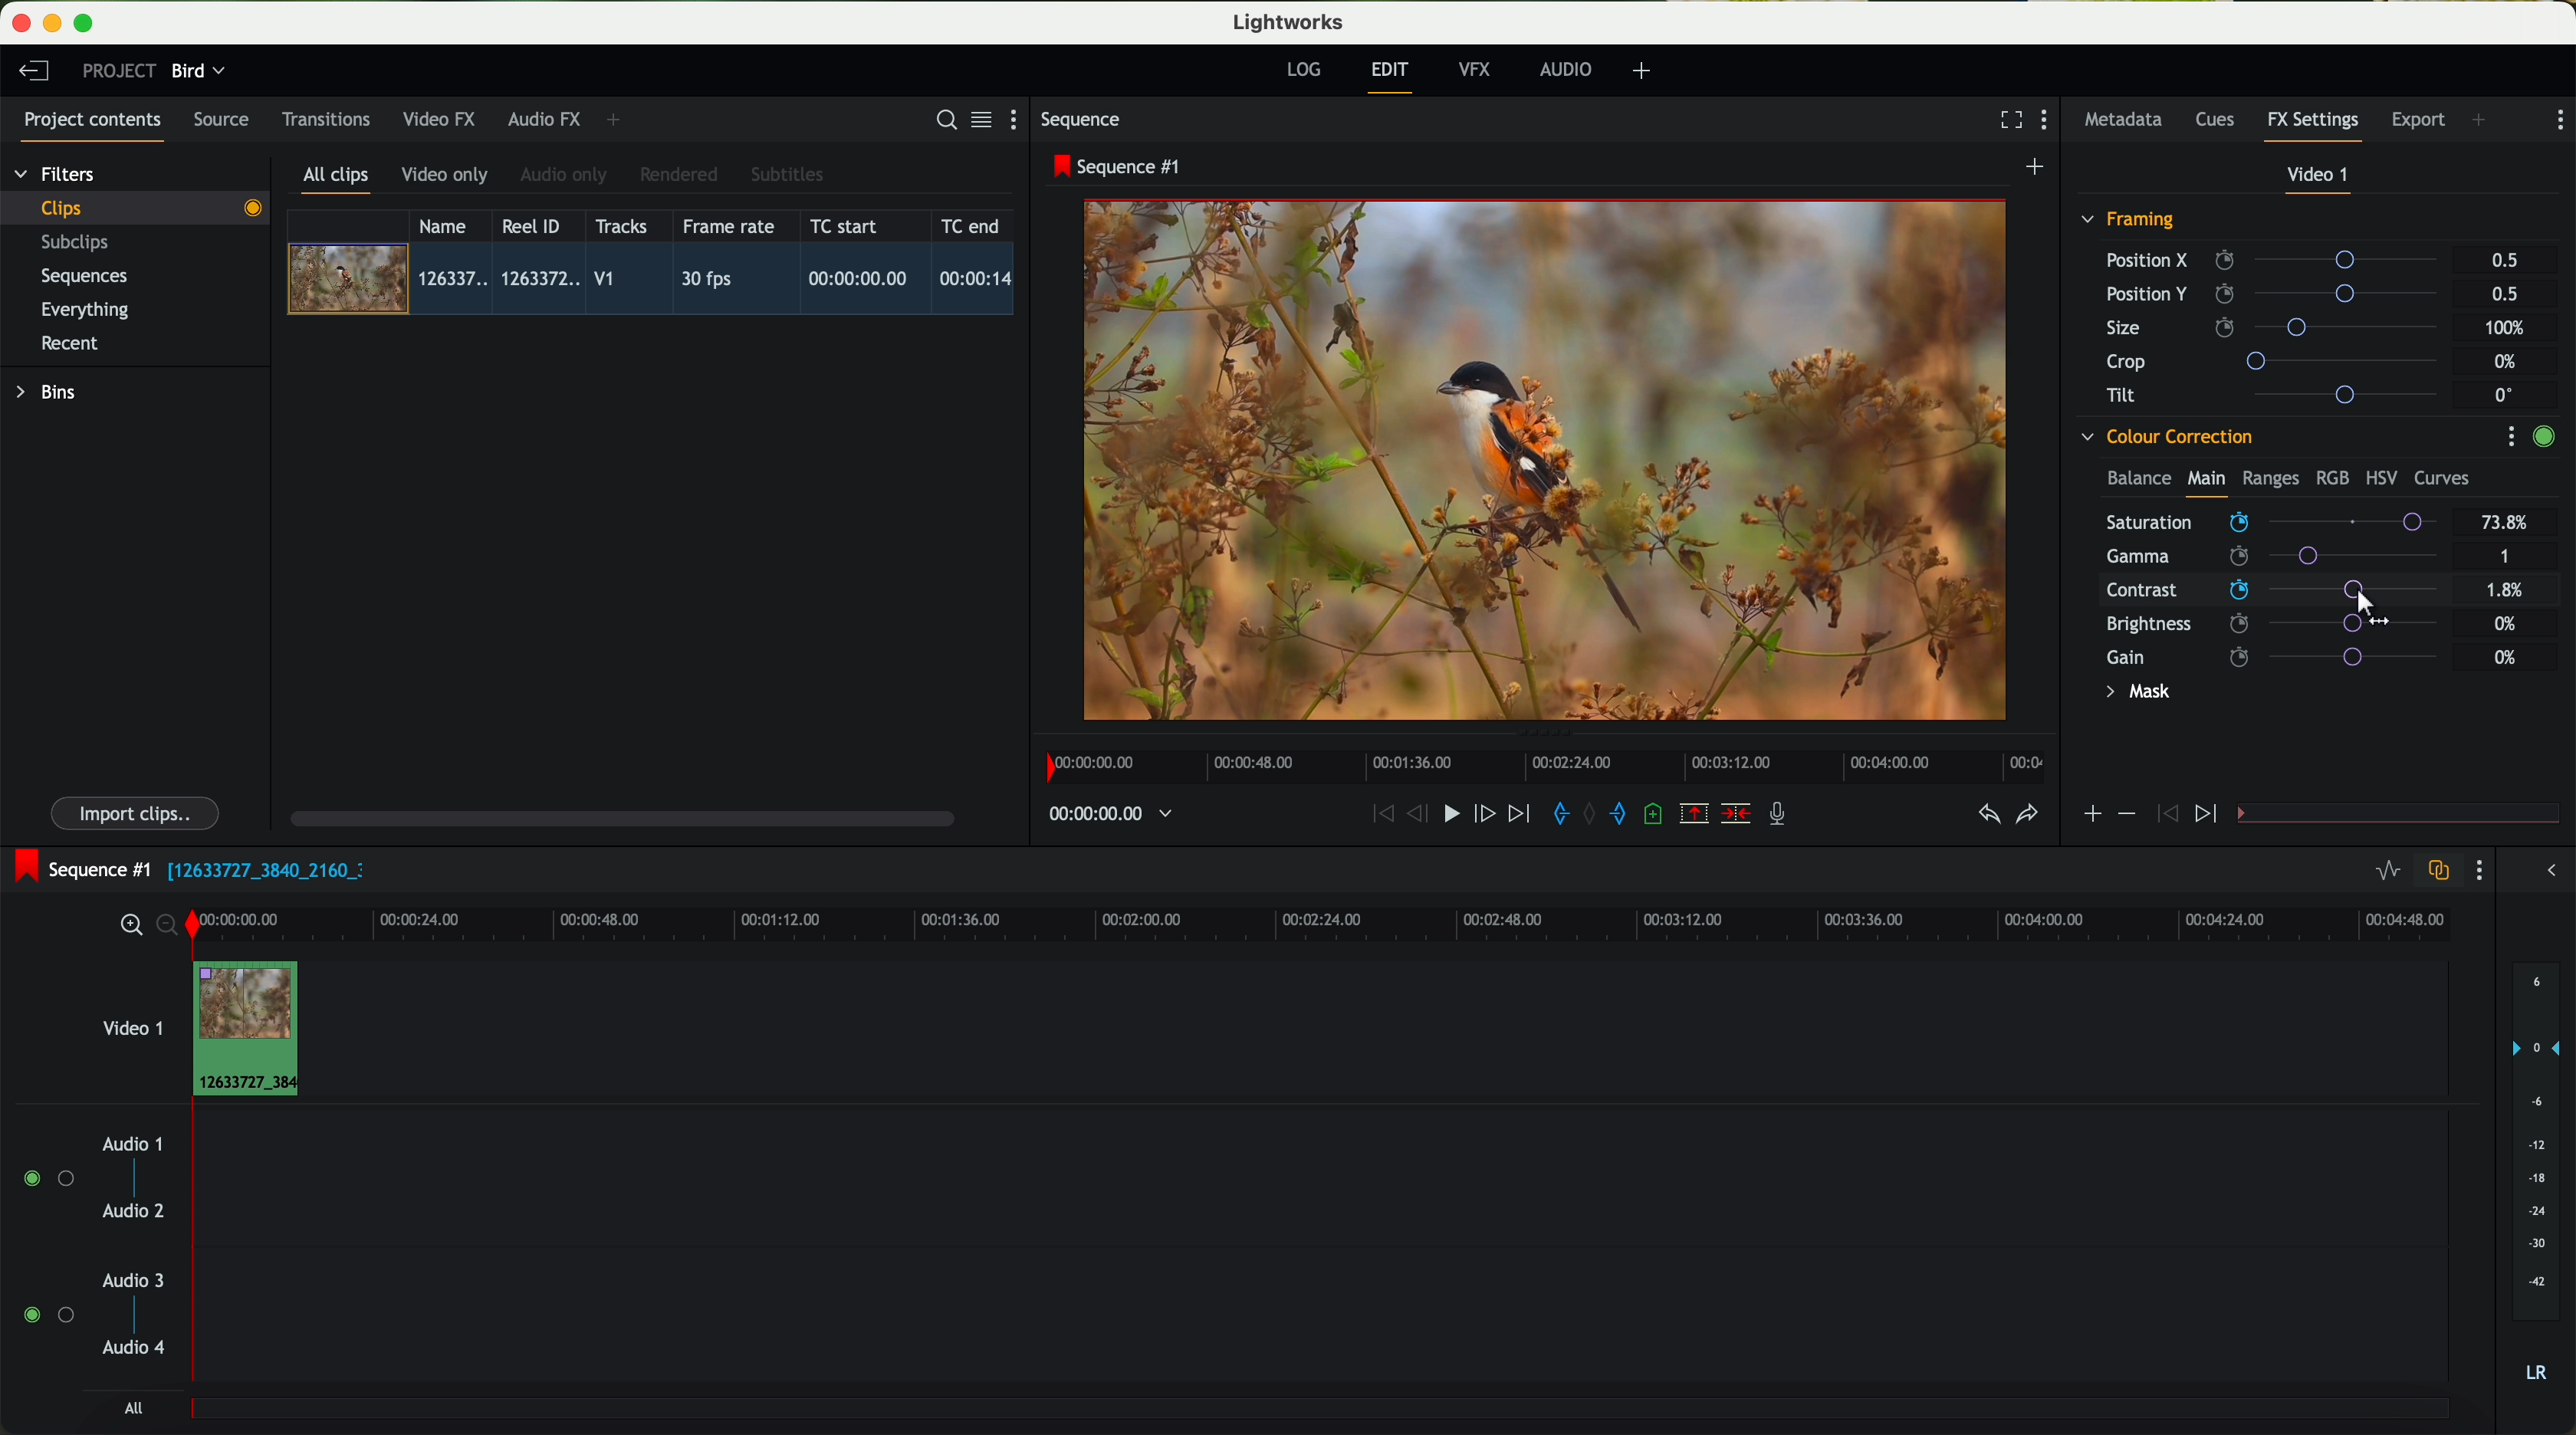 The image size is (2576, 1435). I want to click on mouse up (saturation), so click(2274, 521).